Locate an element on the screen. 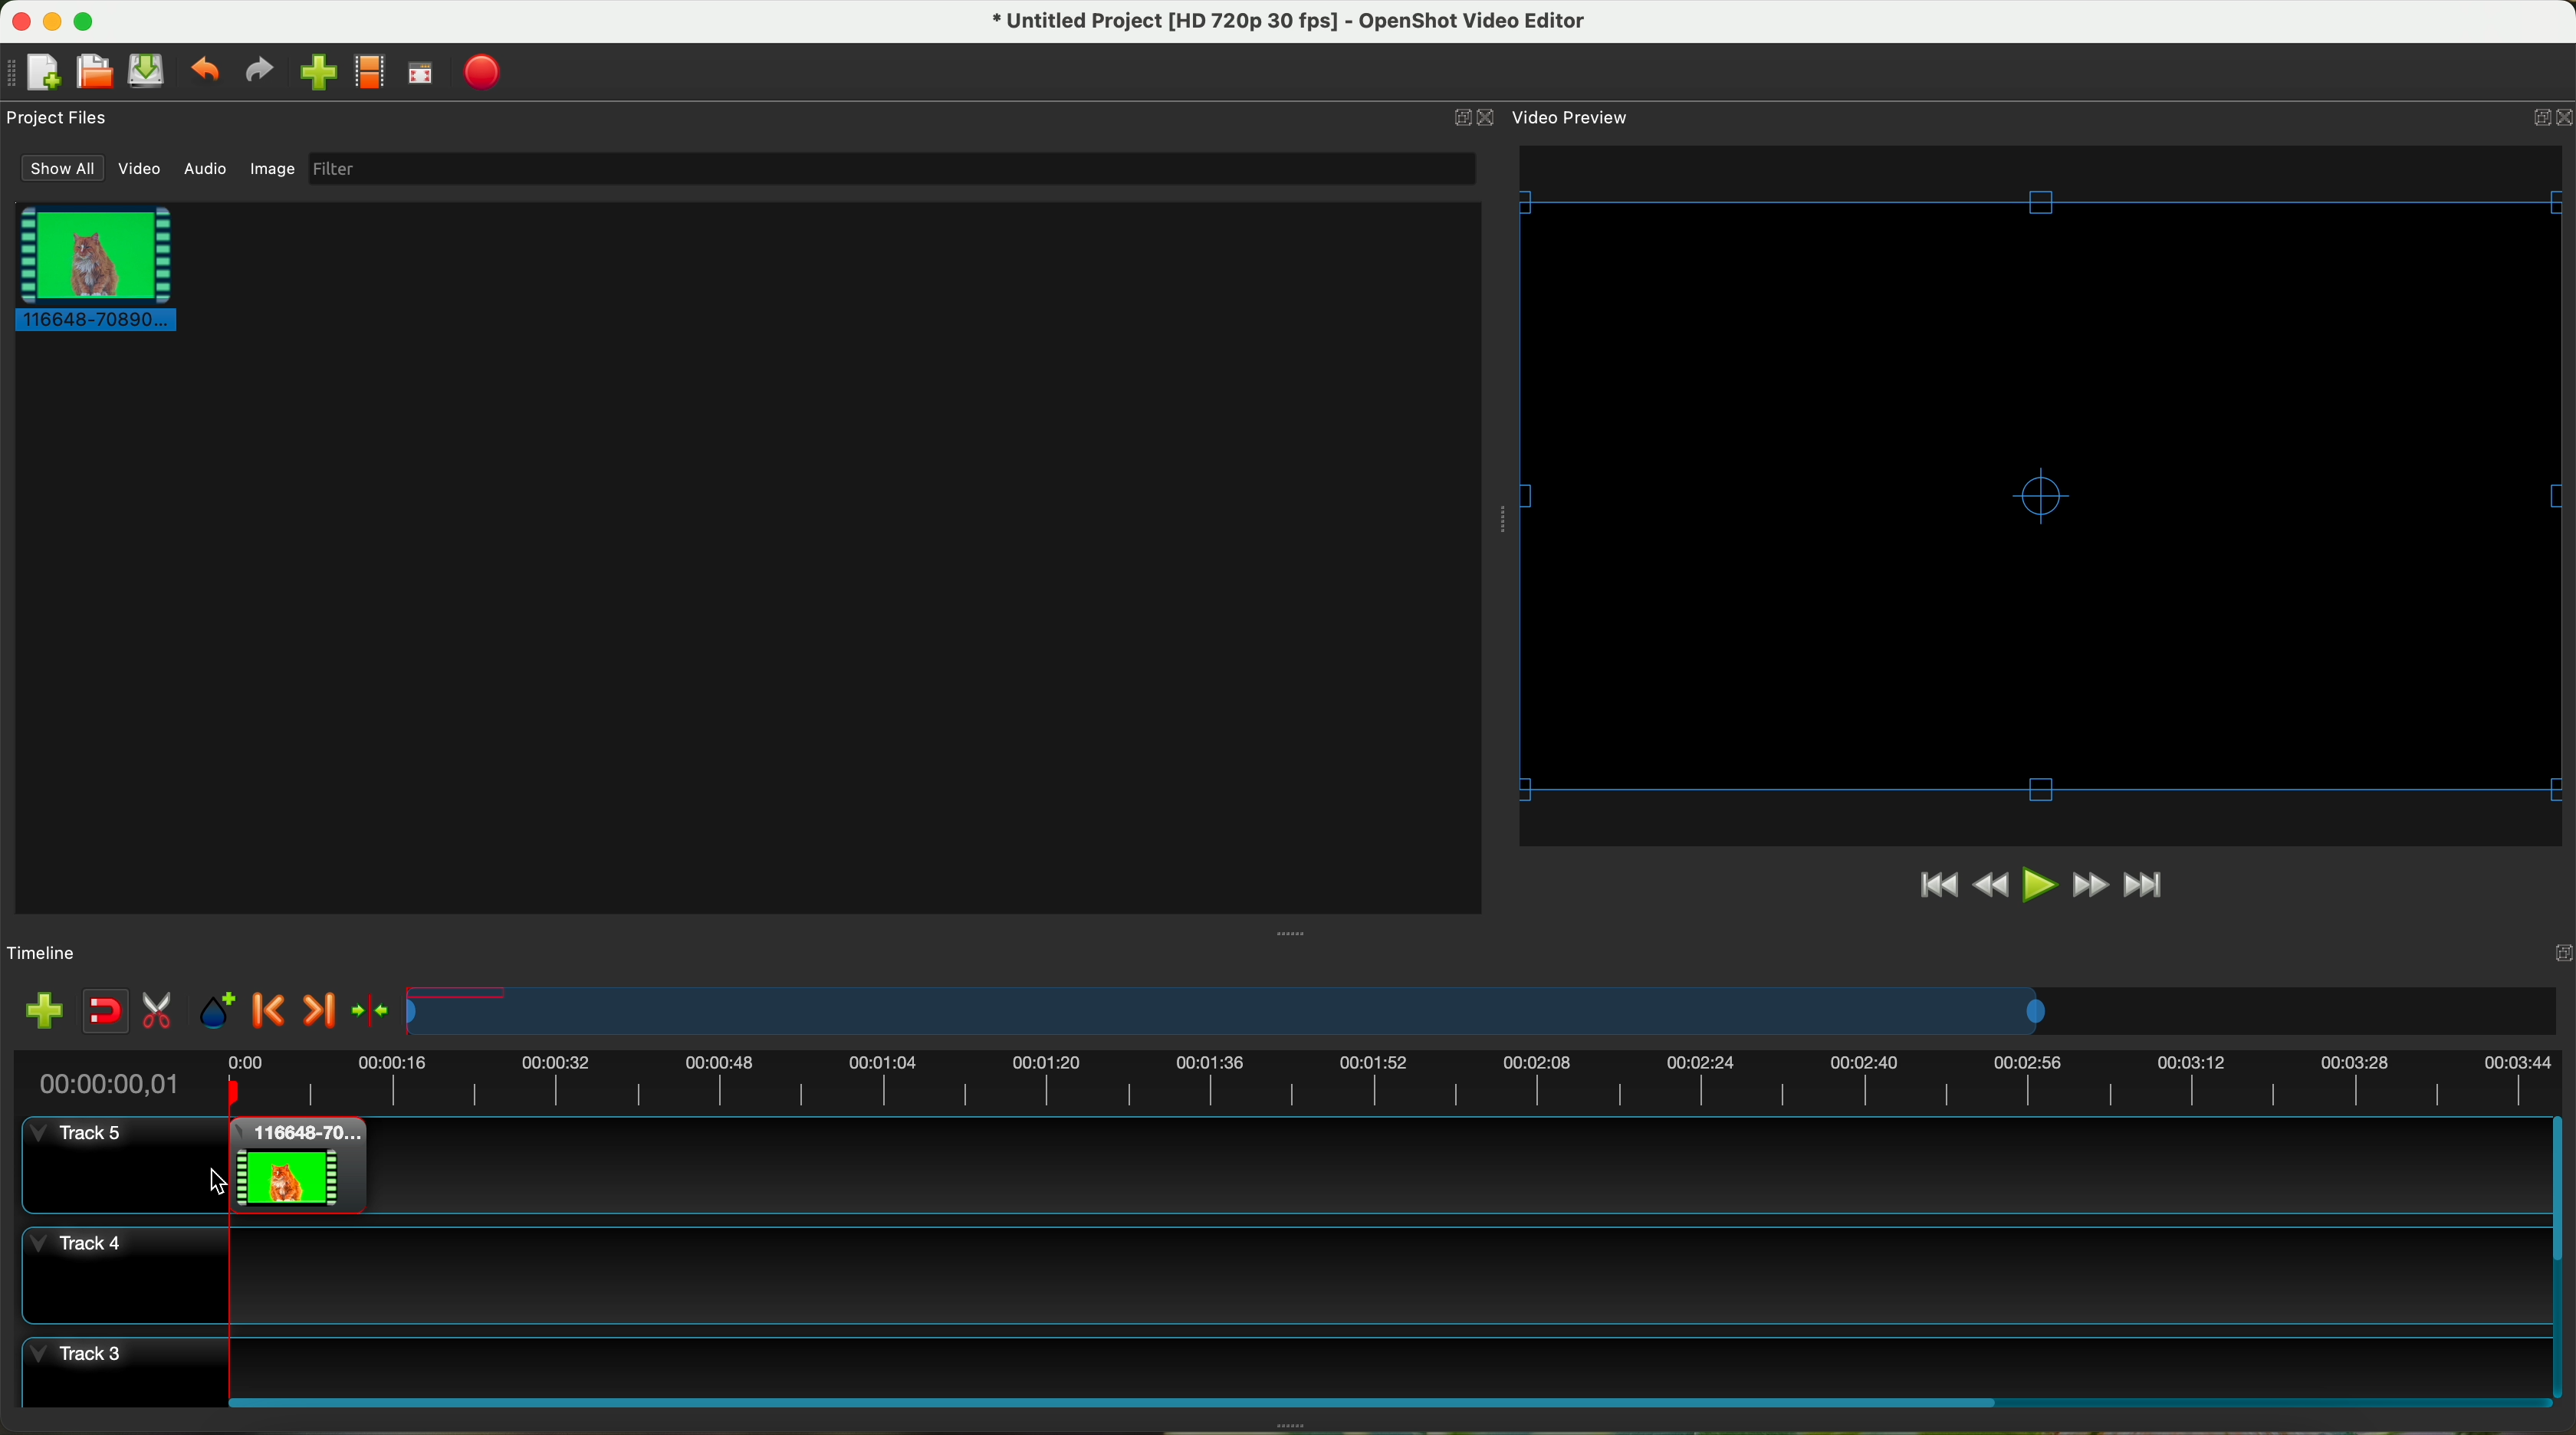 The image size is (2576, 1435). timeline is located at coordinates (1484, 1011).